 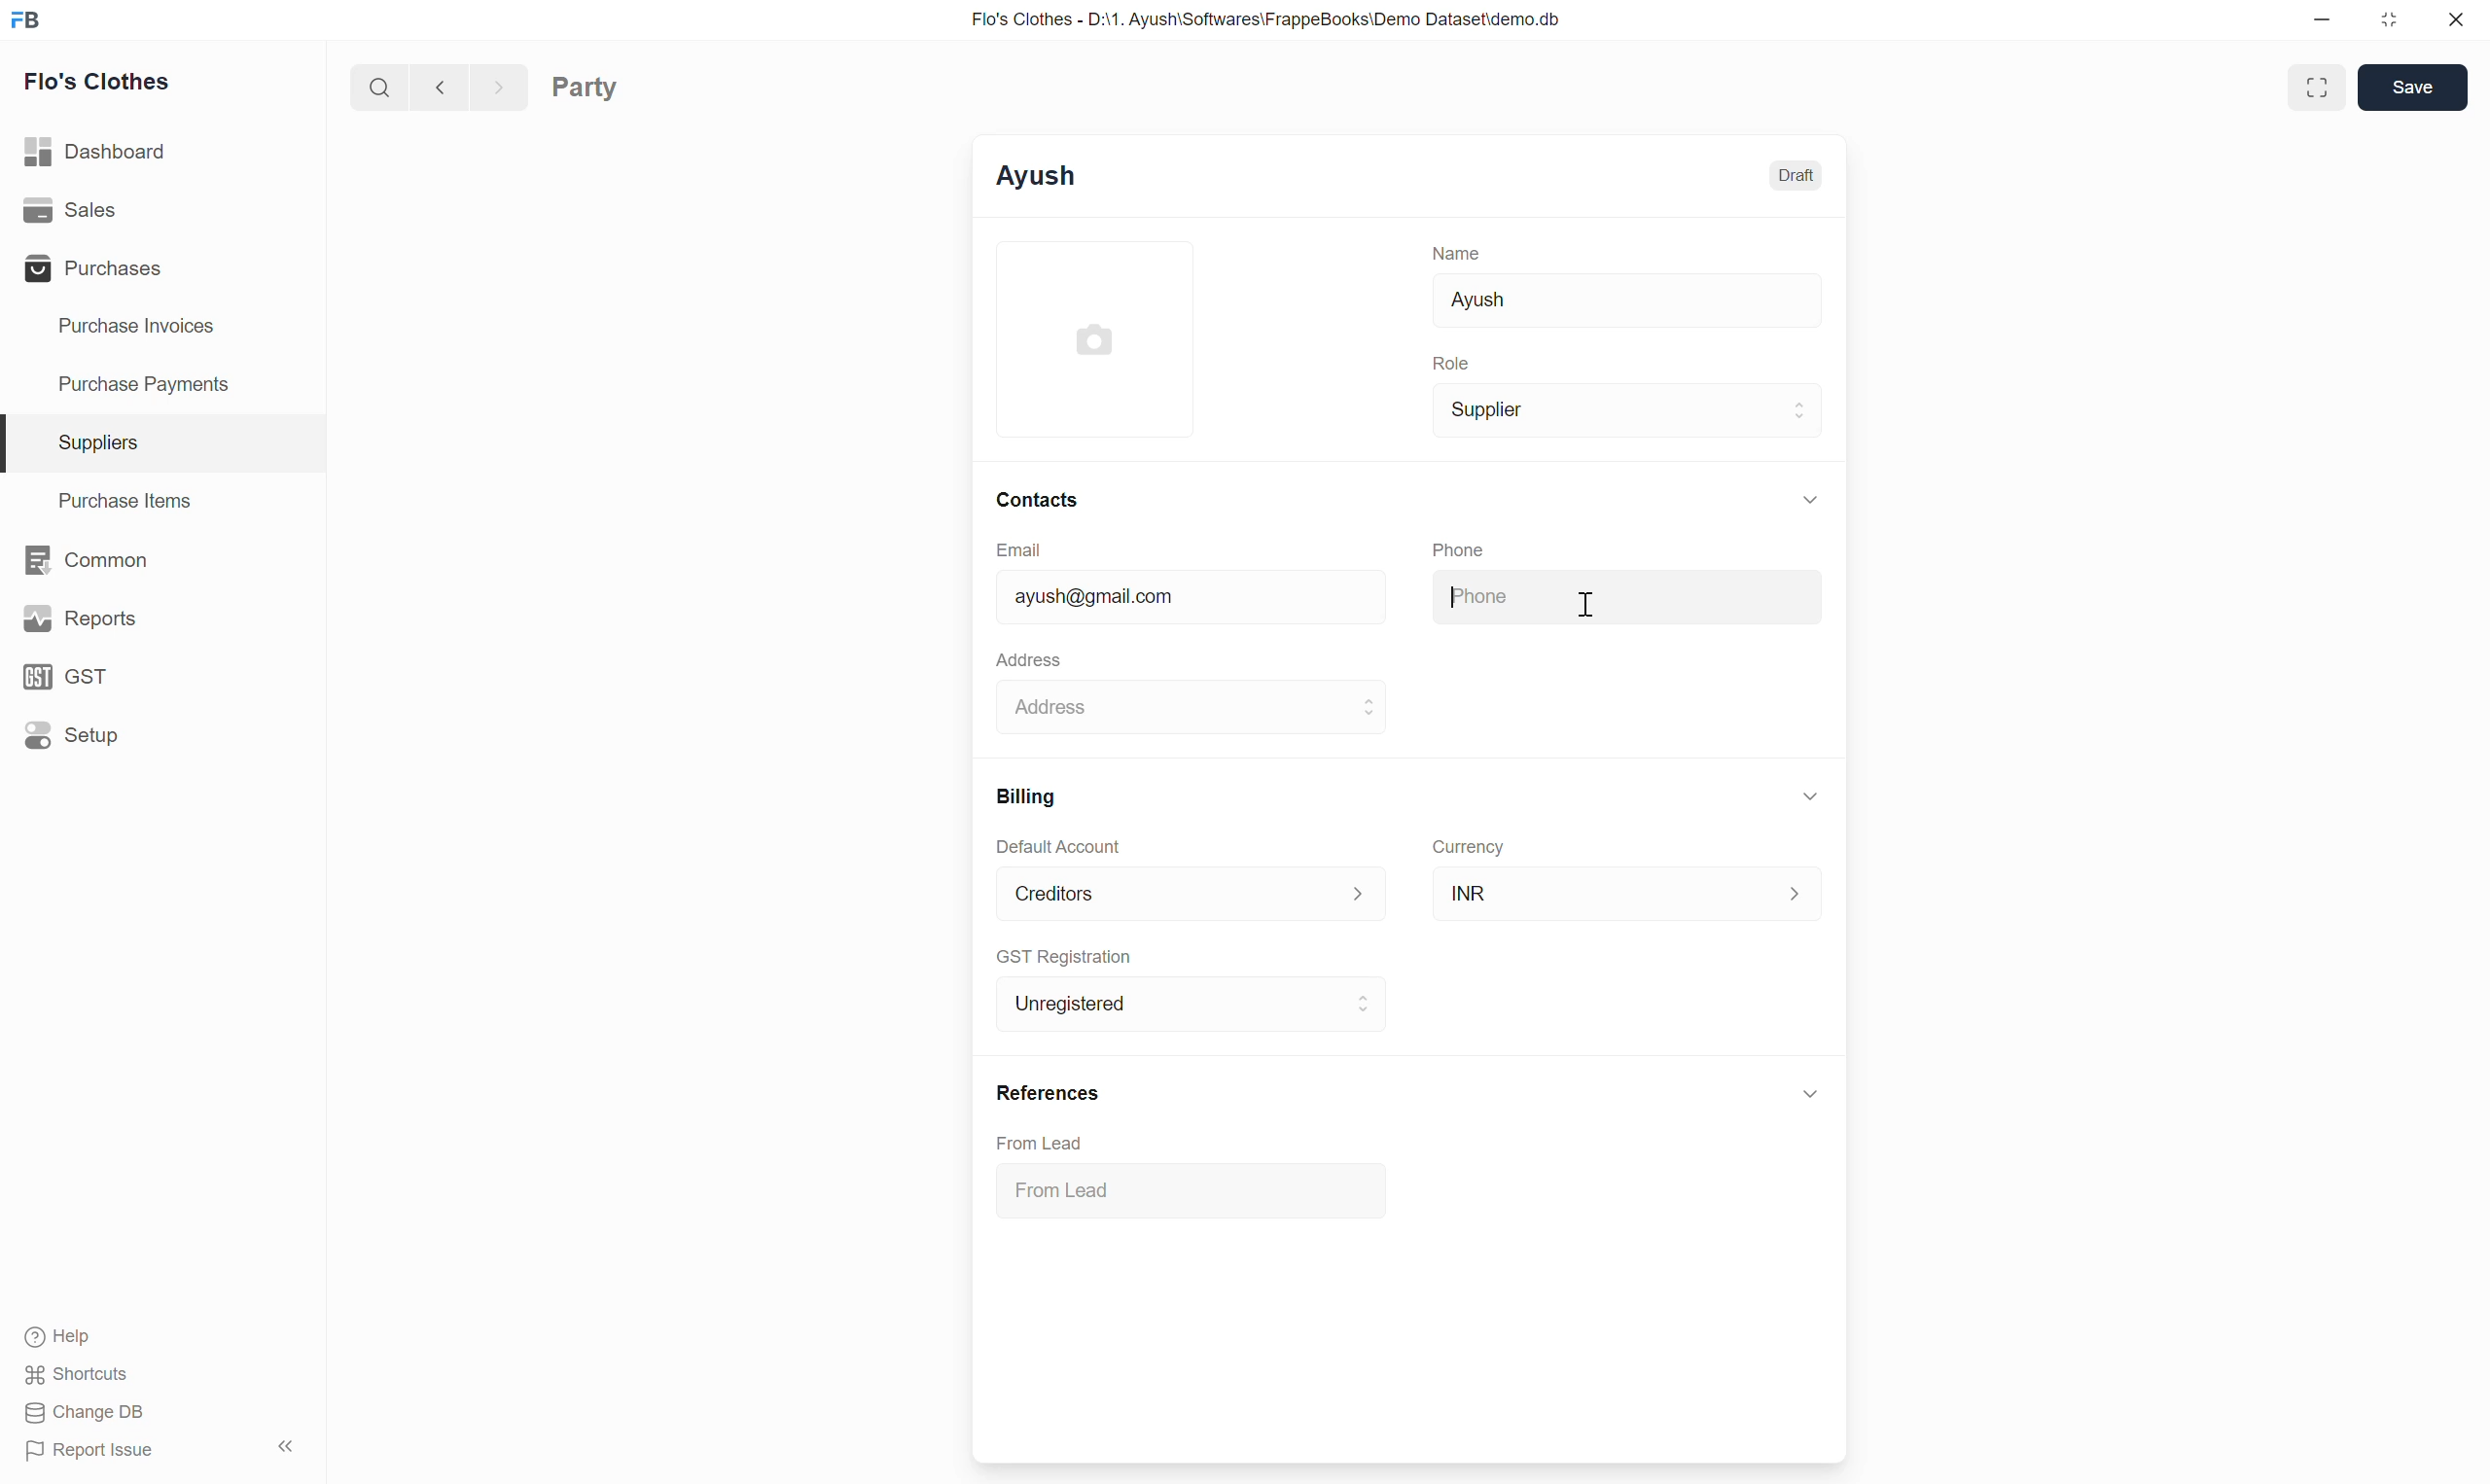 I want to click on Report Issue, so click(x=93, y=1451).